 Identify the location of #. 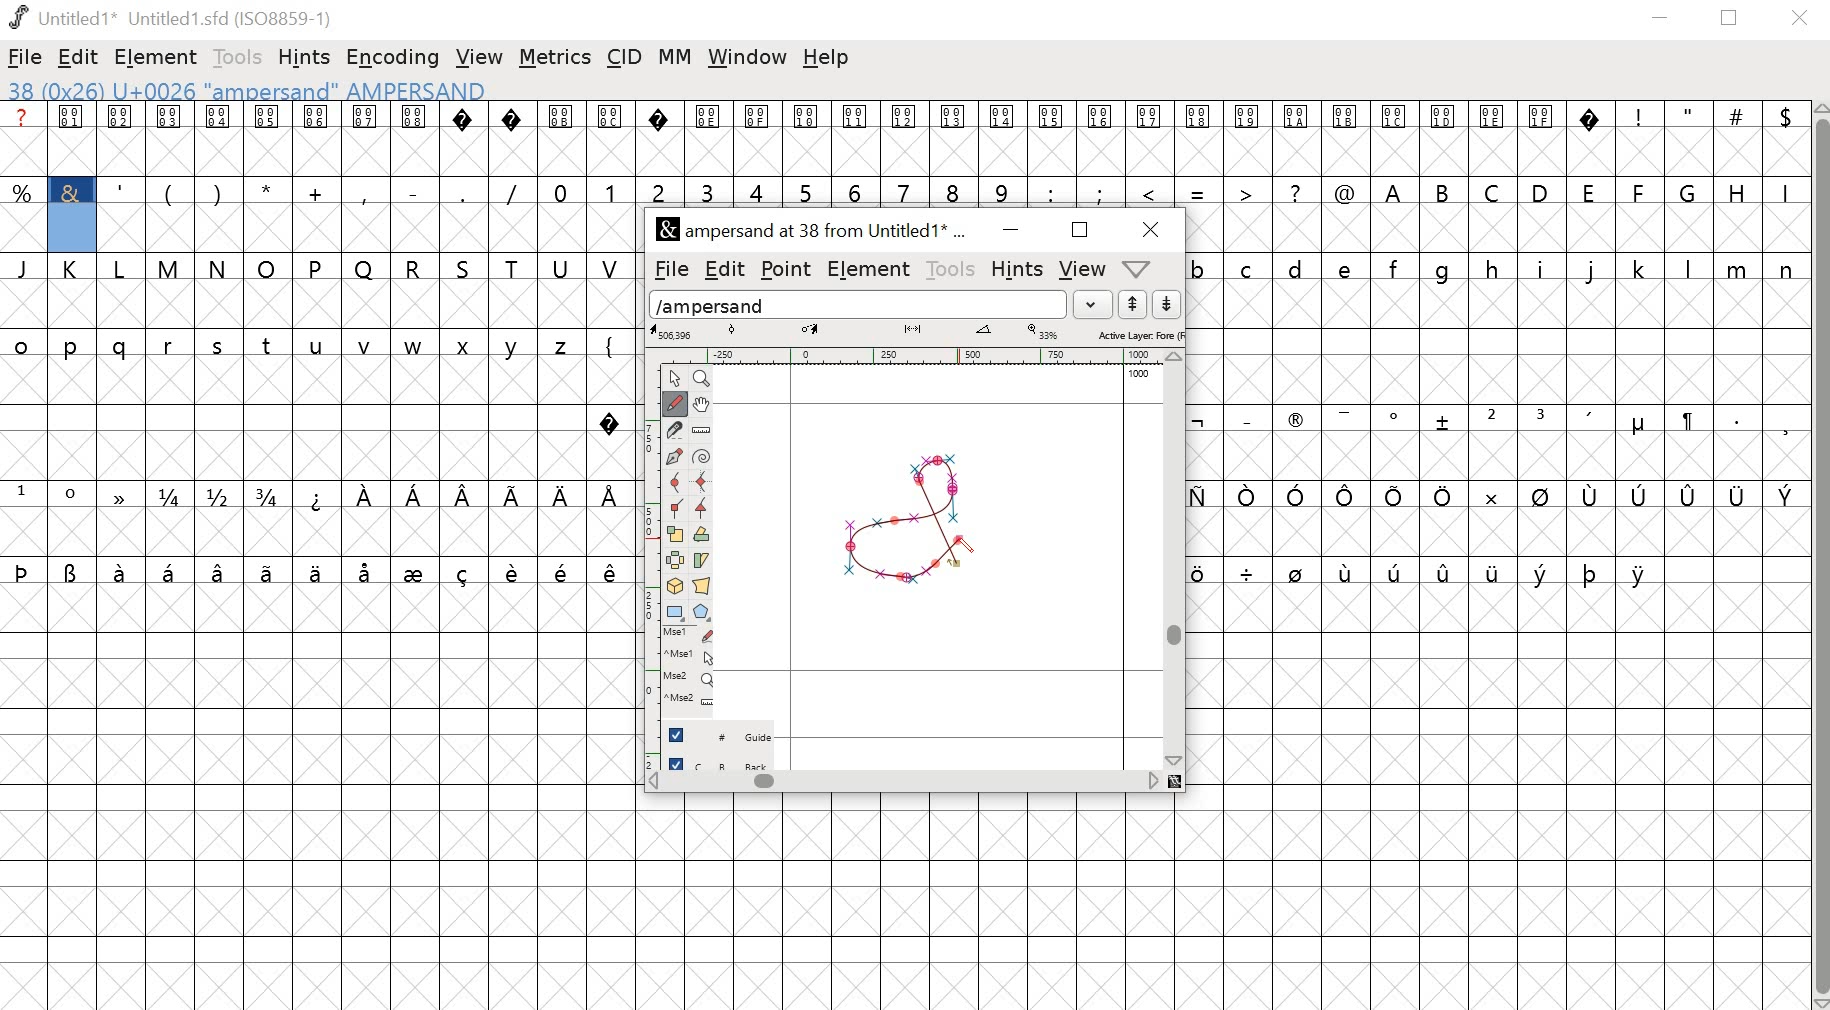
(1737, 140).